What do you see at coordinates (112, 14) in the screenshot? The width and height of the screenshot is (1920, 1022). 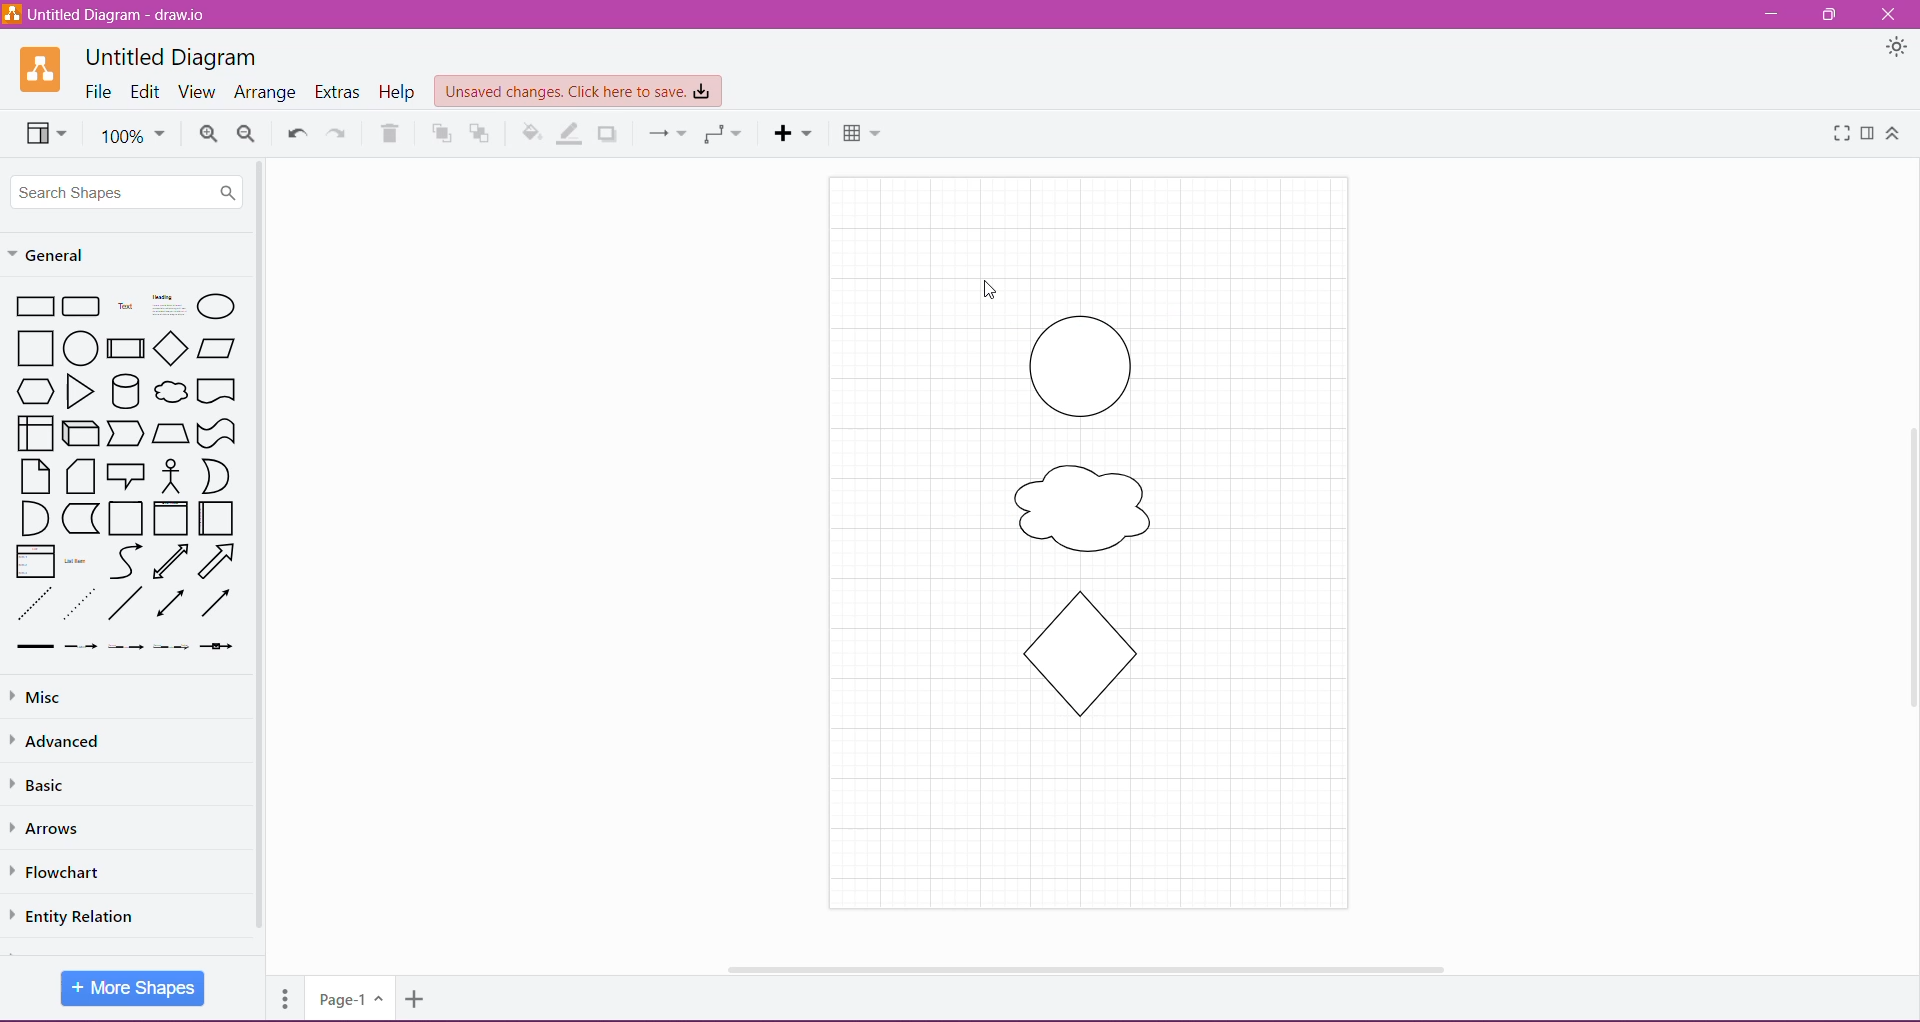 I see `Untitled Diagram - draw.io` at bounding box center [112, 14].